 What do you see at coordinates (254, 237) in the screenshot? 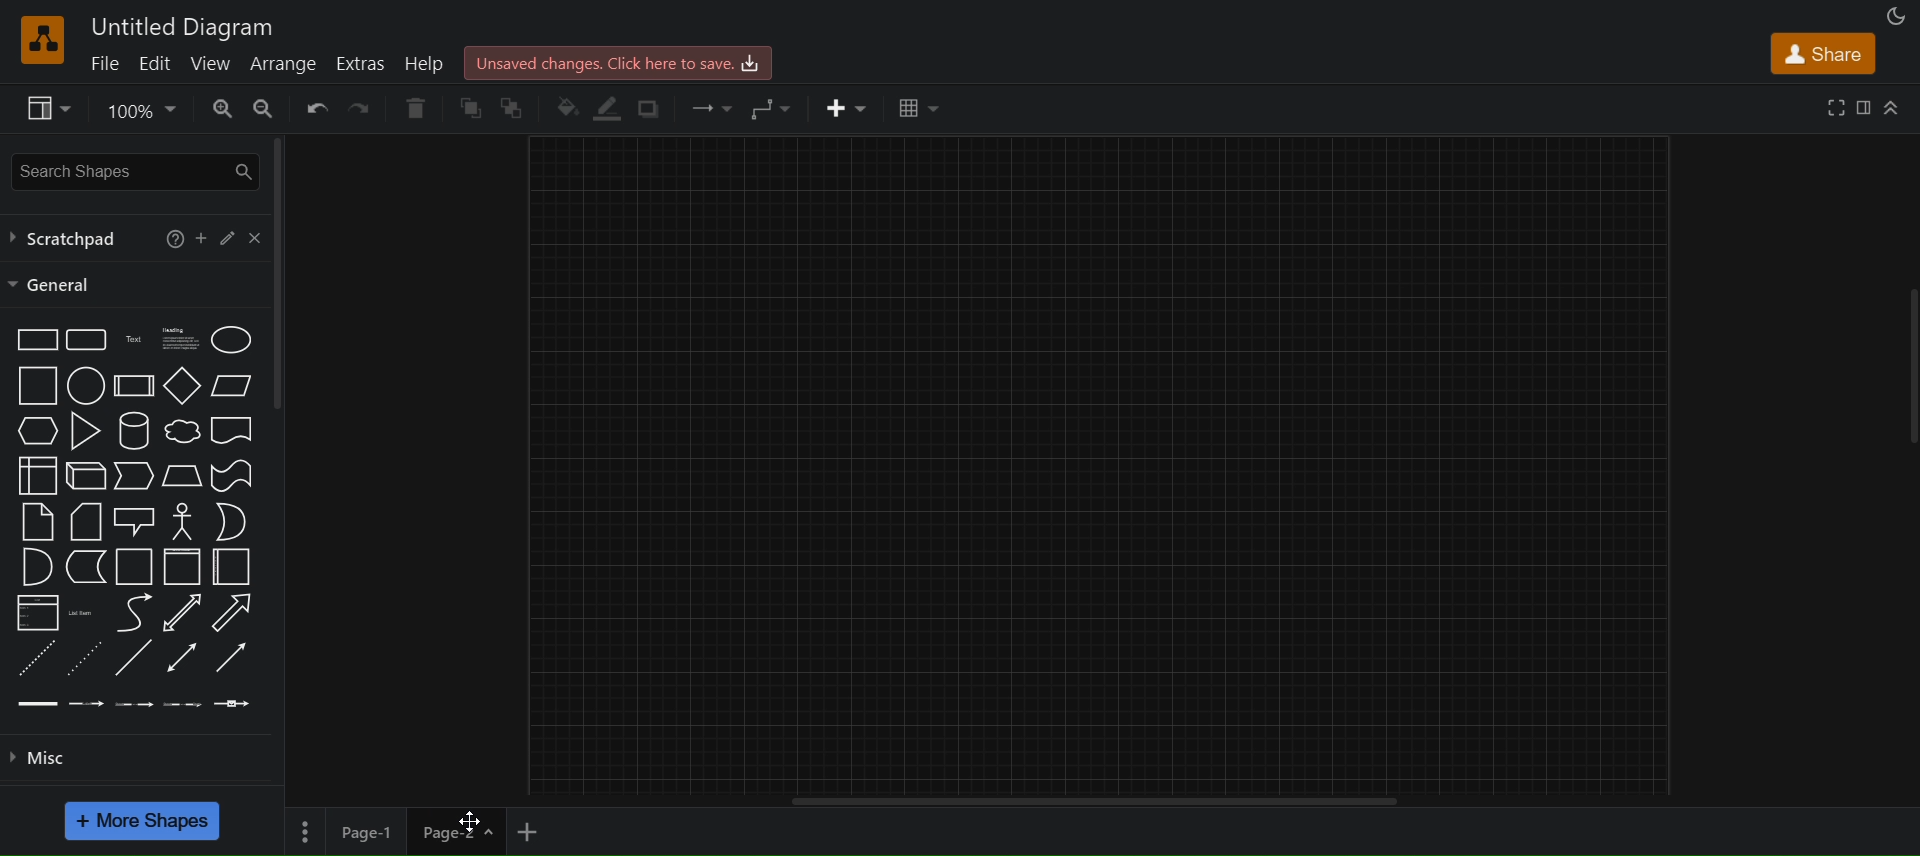
I see `close` at bounding box center [254, 237].